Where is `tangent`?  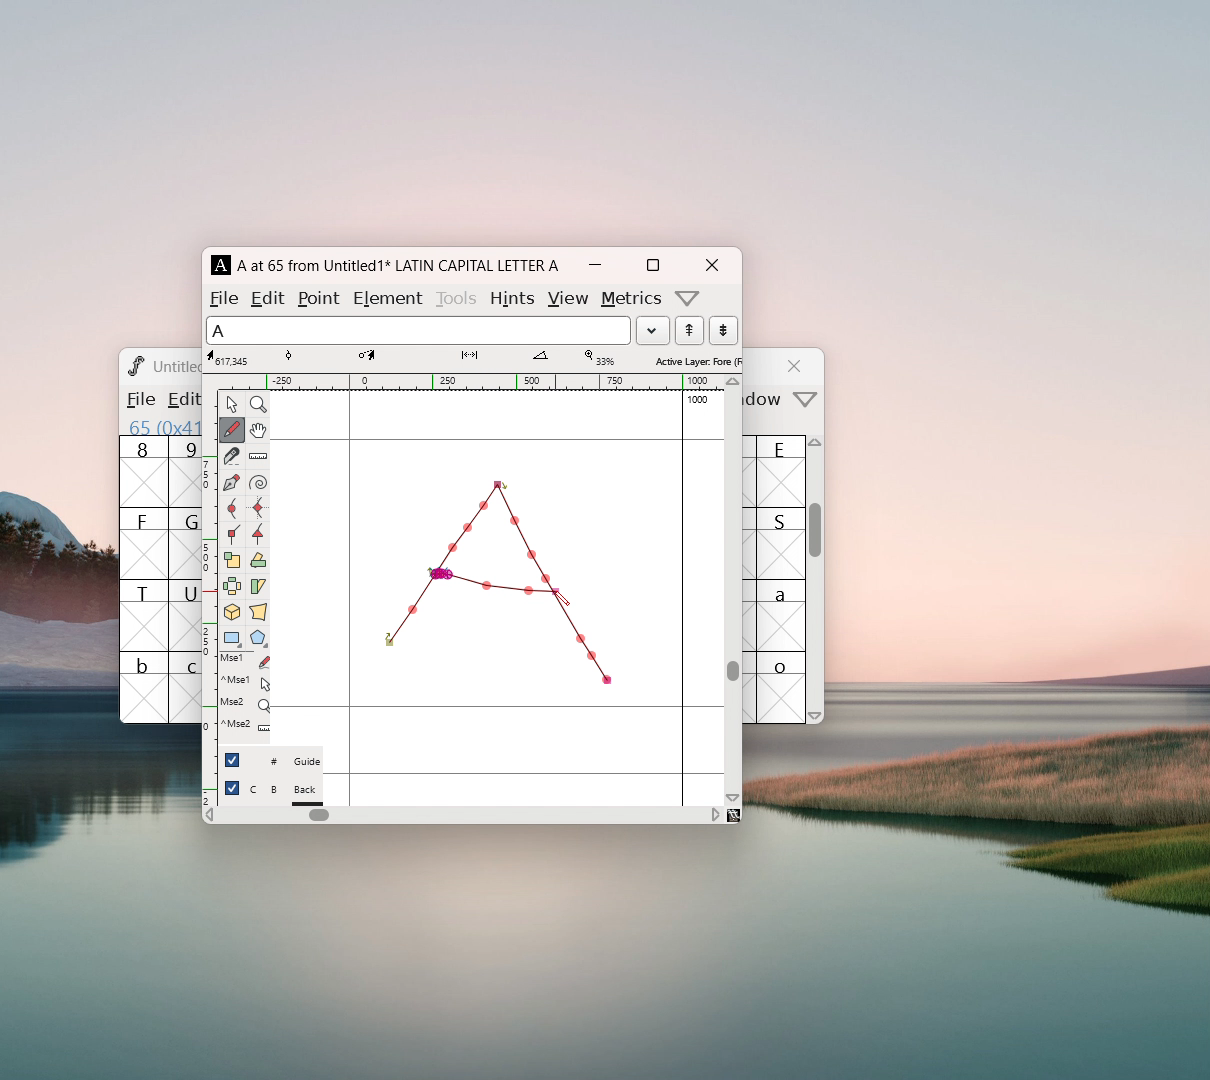 tangent is located at coordinates (309, 357).